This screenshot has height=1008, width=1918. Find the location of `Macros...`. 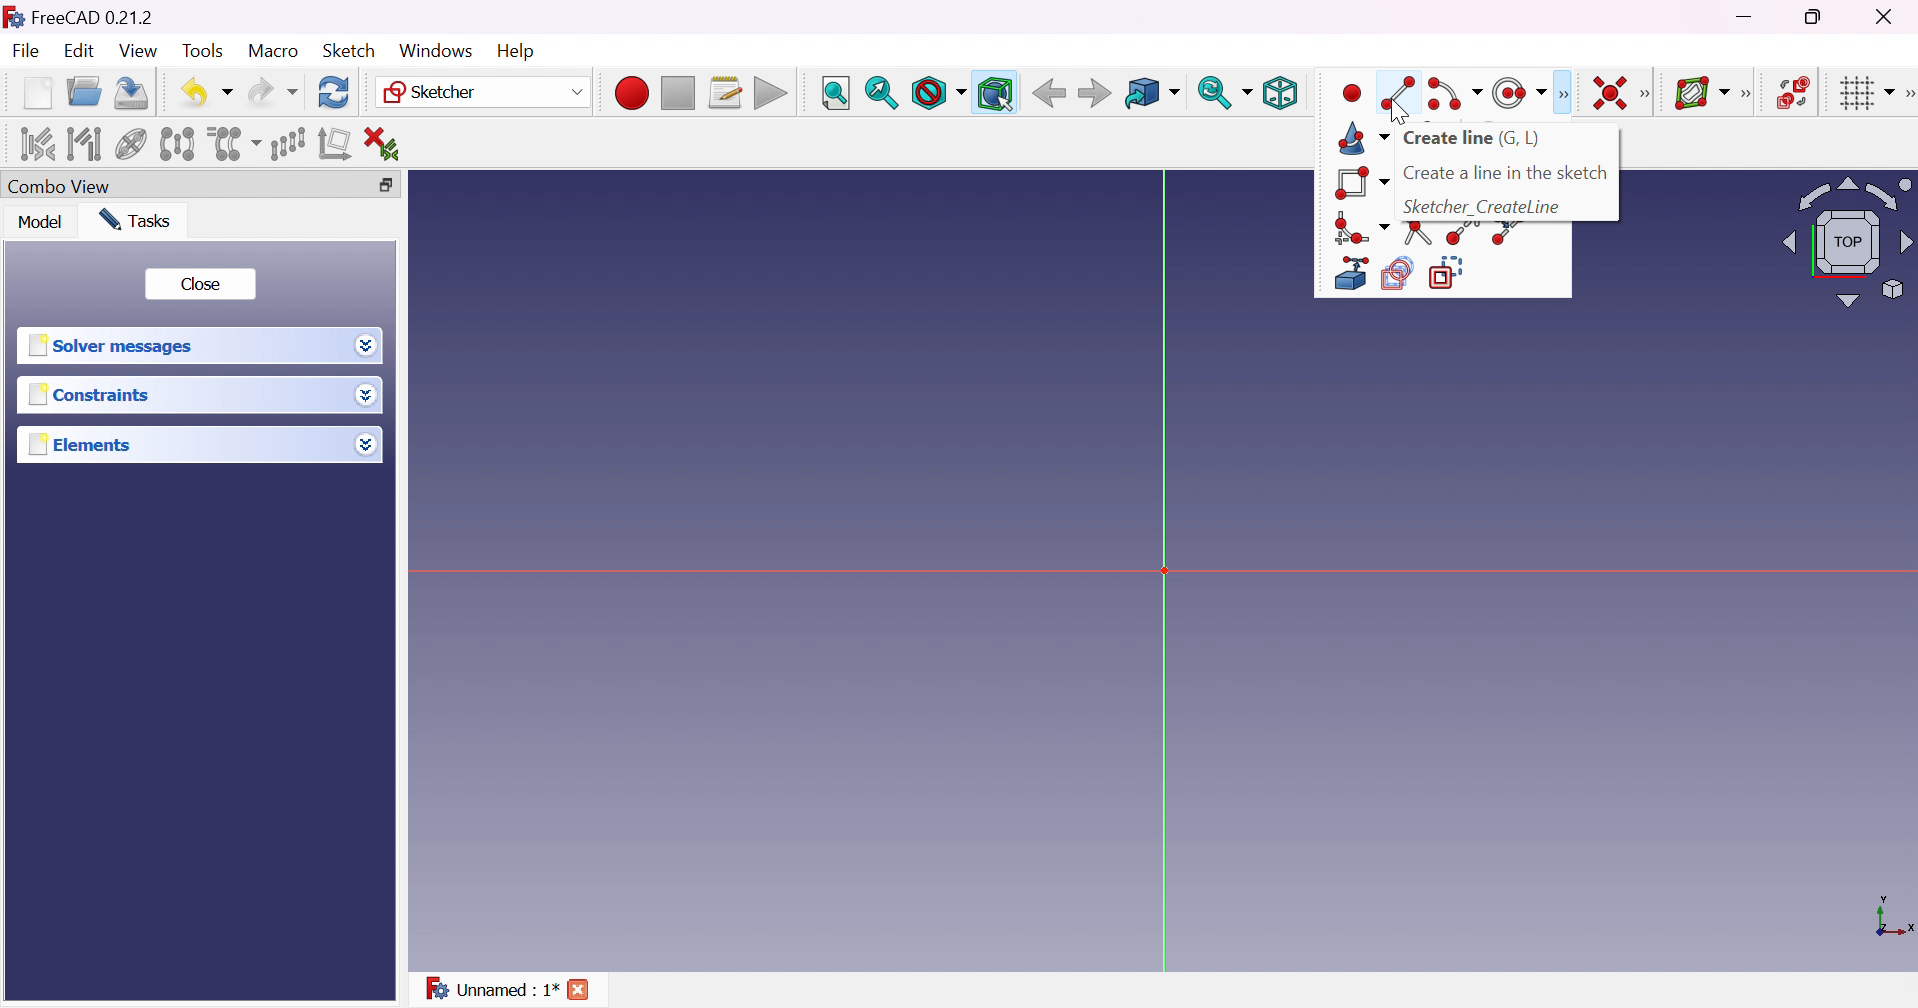

Macros... is located at coordinates (726, 93).